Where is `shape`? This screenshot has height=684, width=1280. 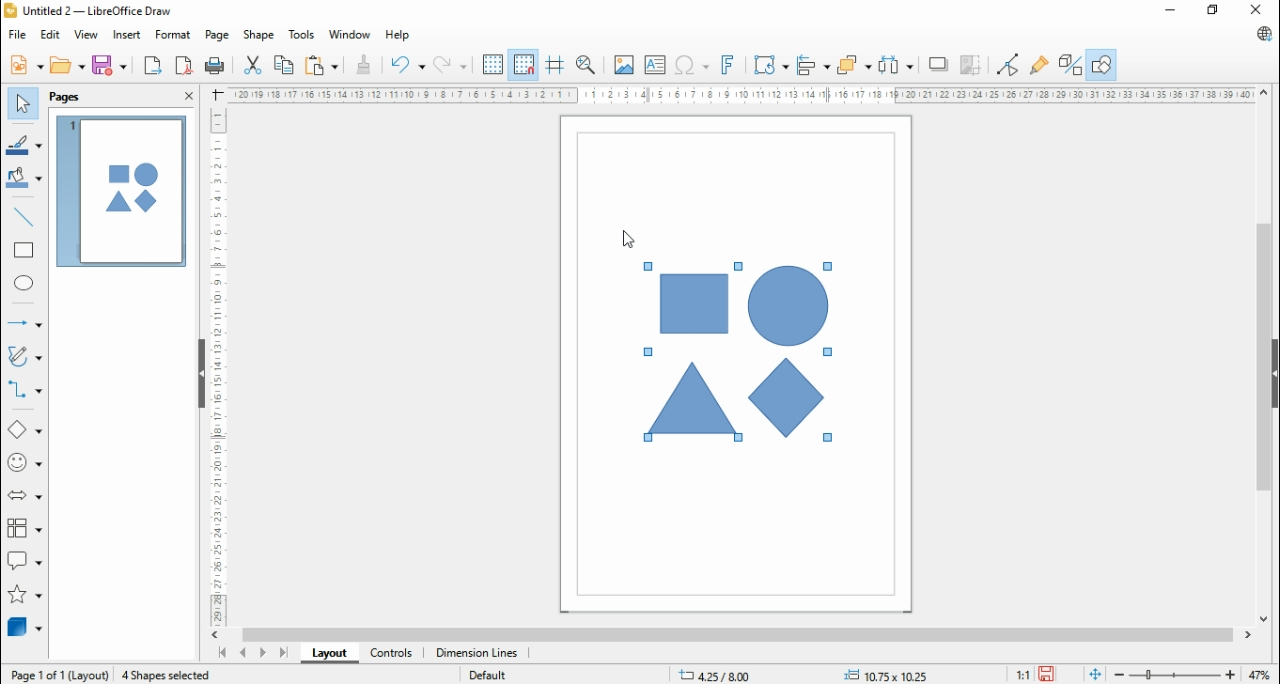
shape is located at coordinates (258, 35).